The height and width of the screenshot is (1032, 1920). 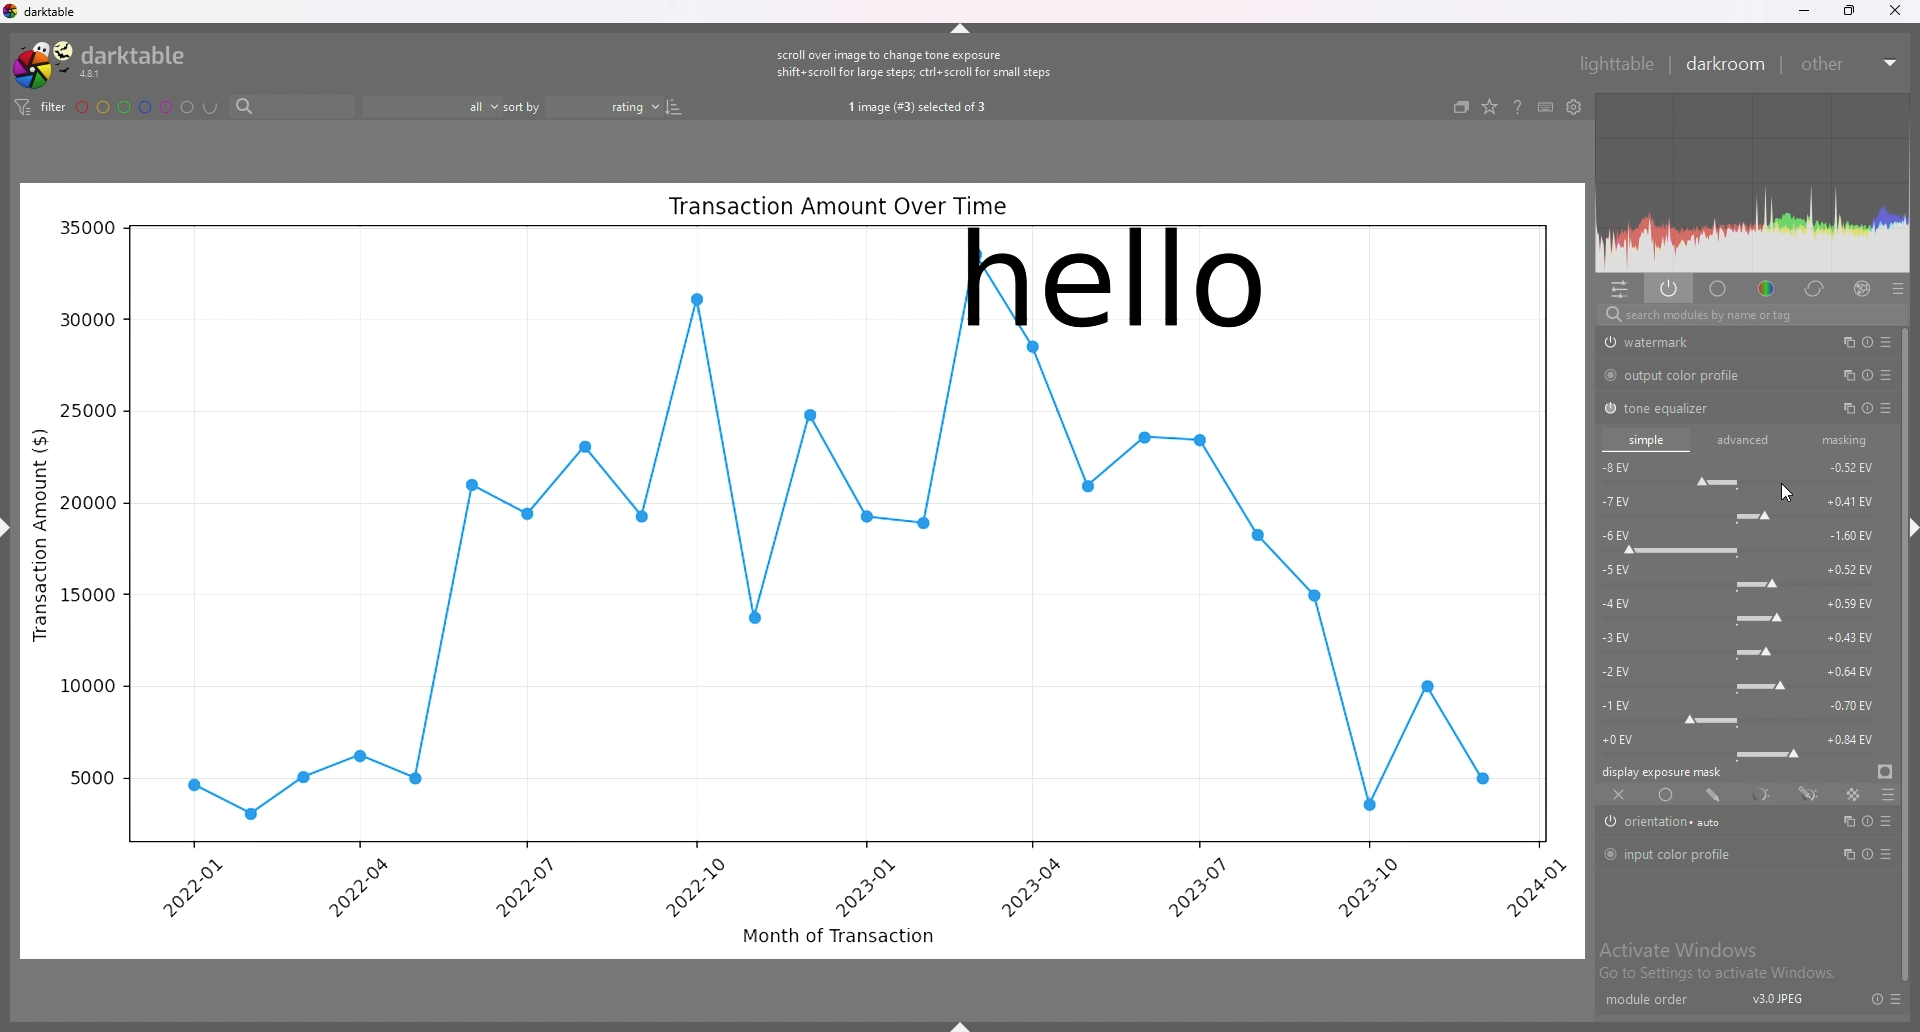 I want to click on effect, so click(x=1862, y=288).